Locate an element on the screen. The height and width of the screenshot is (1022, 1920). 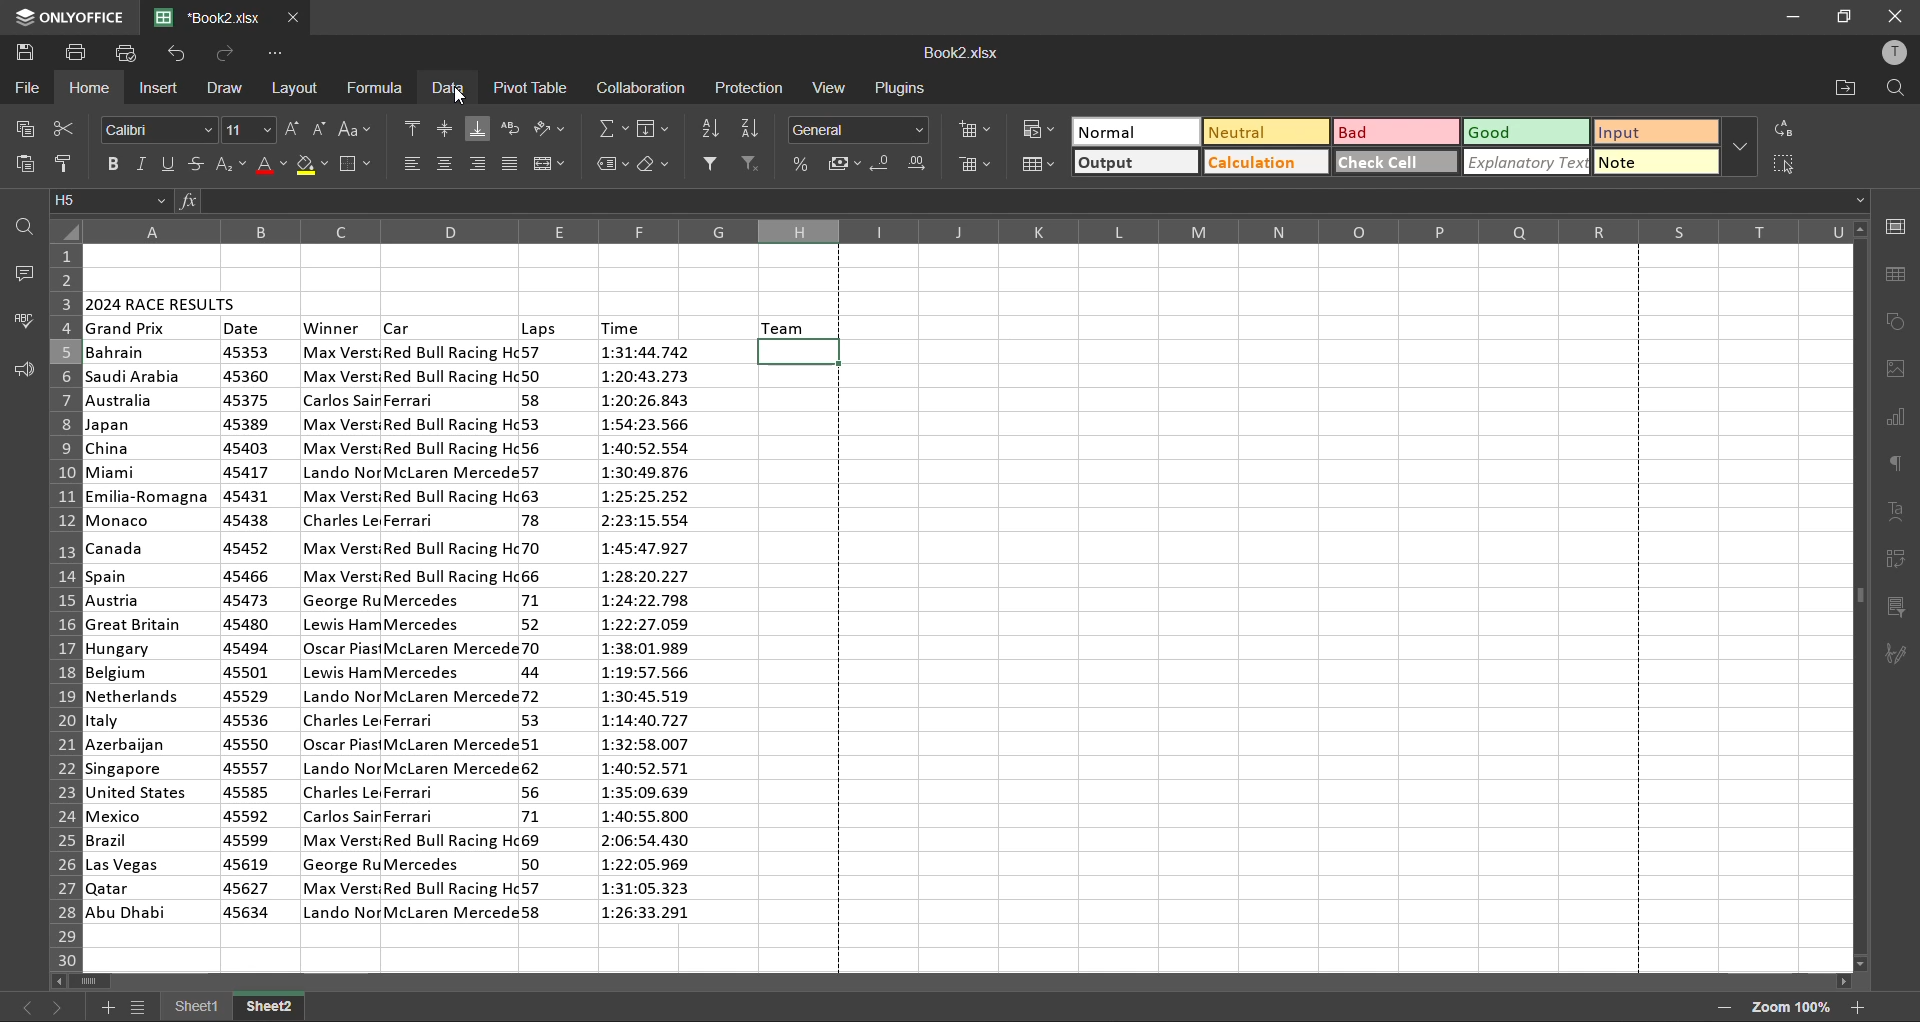
align right is located at coordinates (477, 164).